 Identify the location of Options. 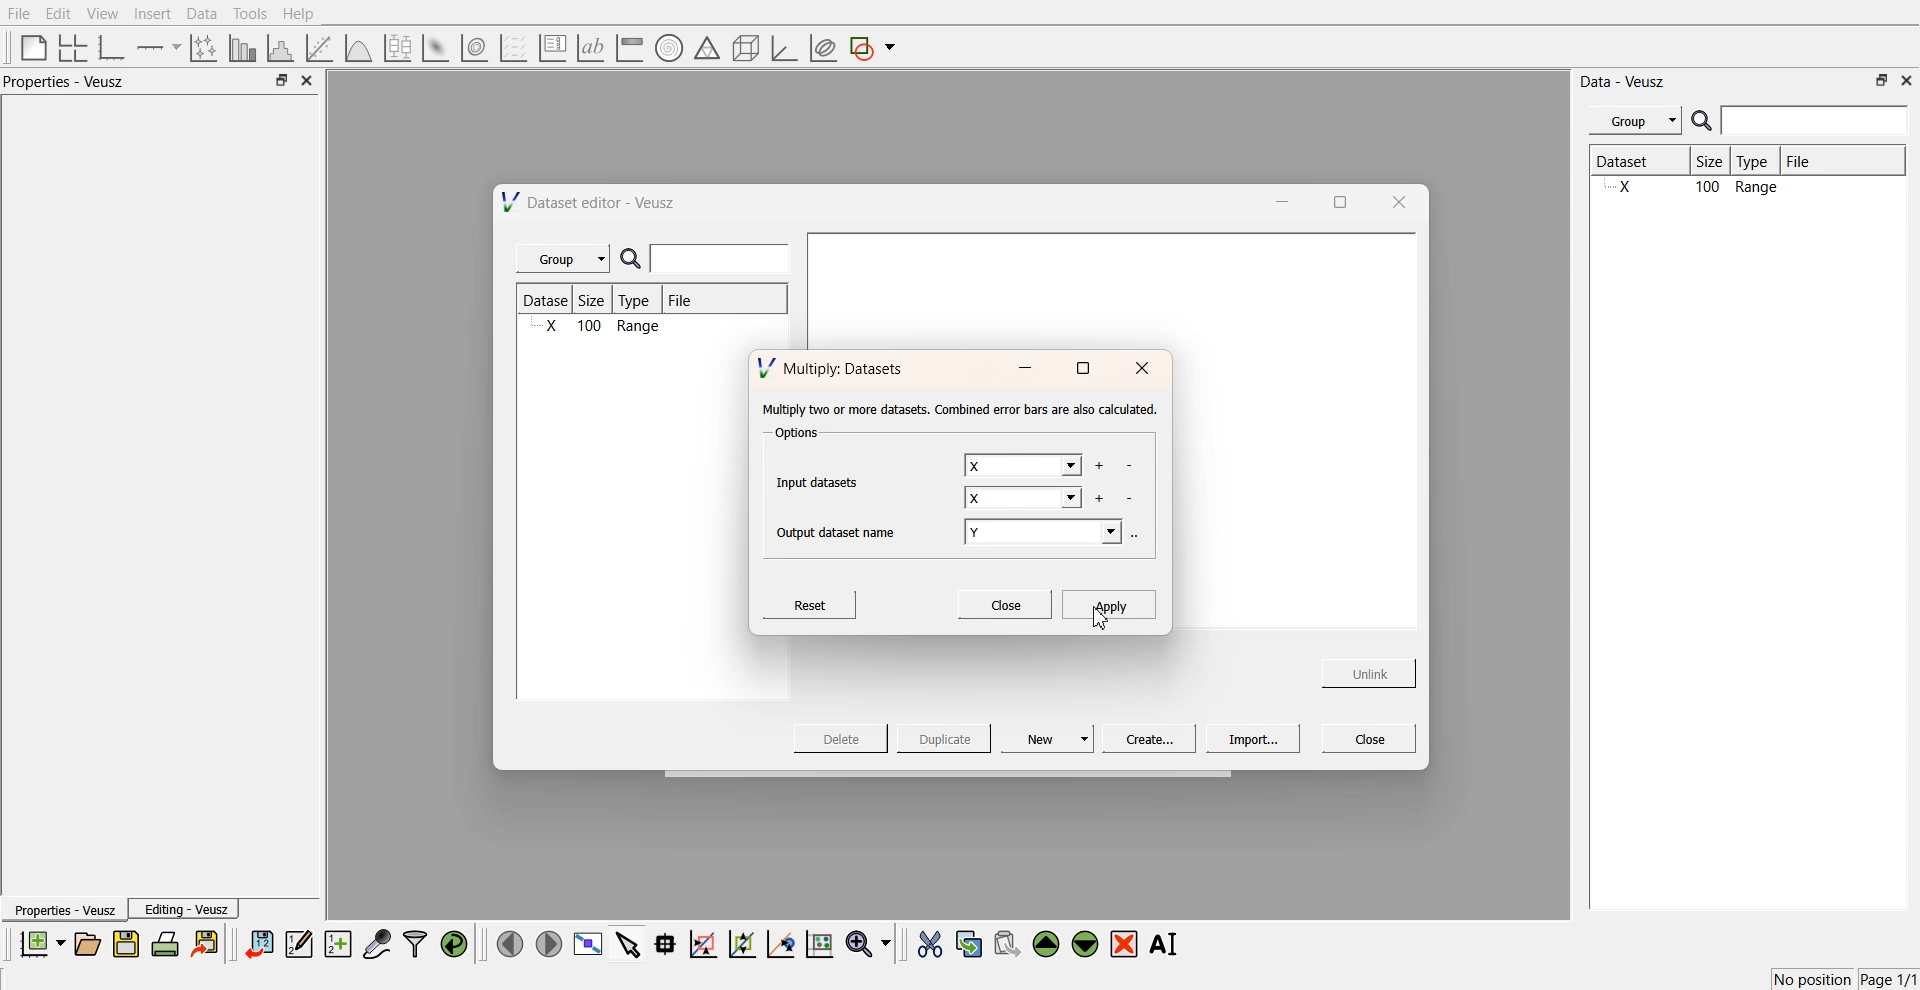
(794, 435).